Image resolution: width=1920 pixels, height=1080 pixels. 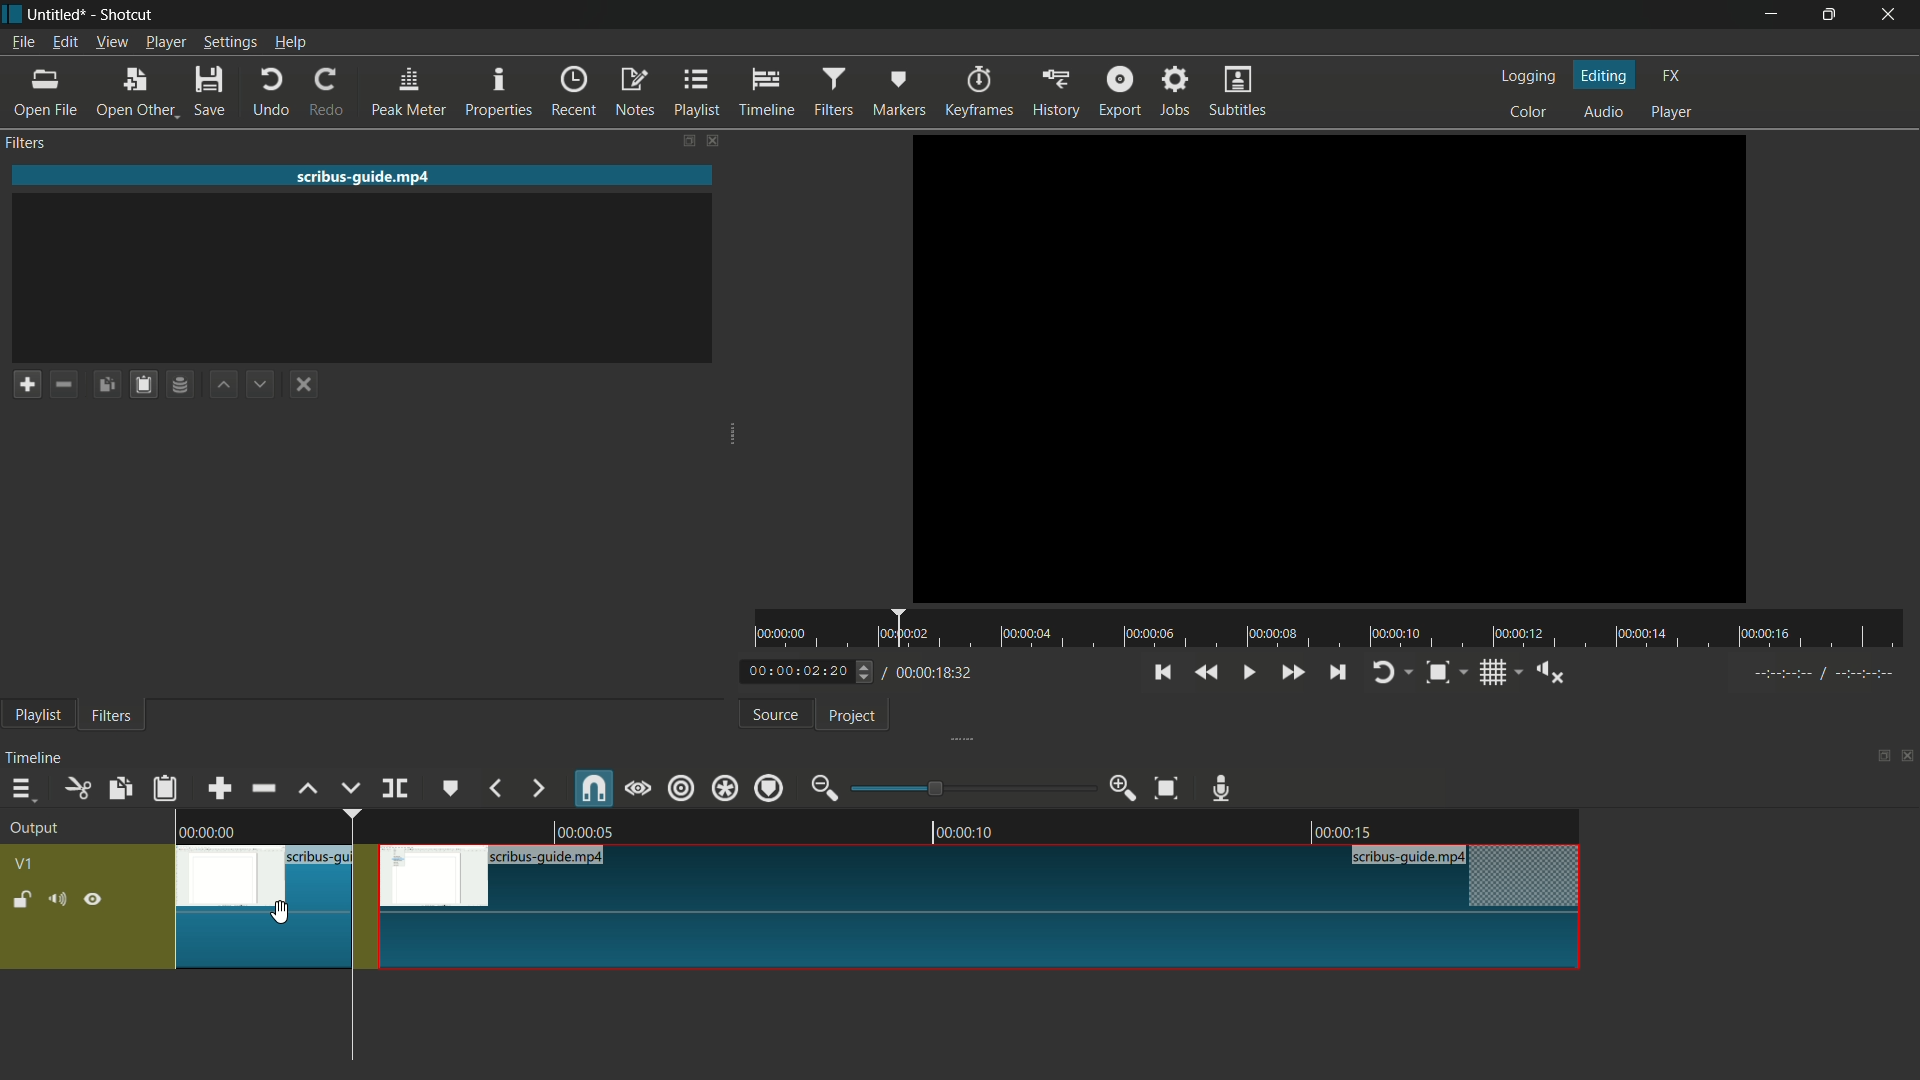 I want to click on subtitles, so click(x=1237, y=90).